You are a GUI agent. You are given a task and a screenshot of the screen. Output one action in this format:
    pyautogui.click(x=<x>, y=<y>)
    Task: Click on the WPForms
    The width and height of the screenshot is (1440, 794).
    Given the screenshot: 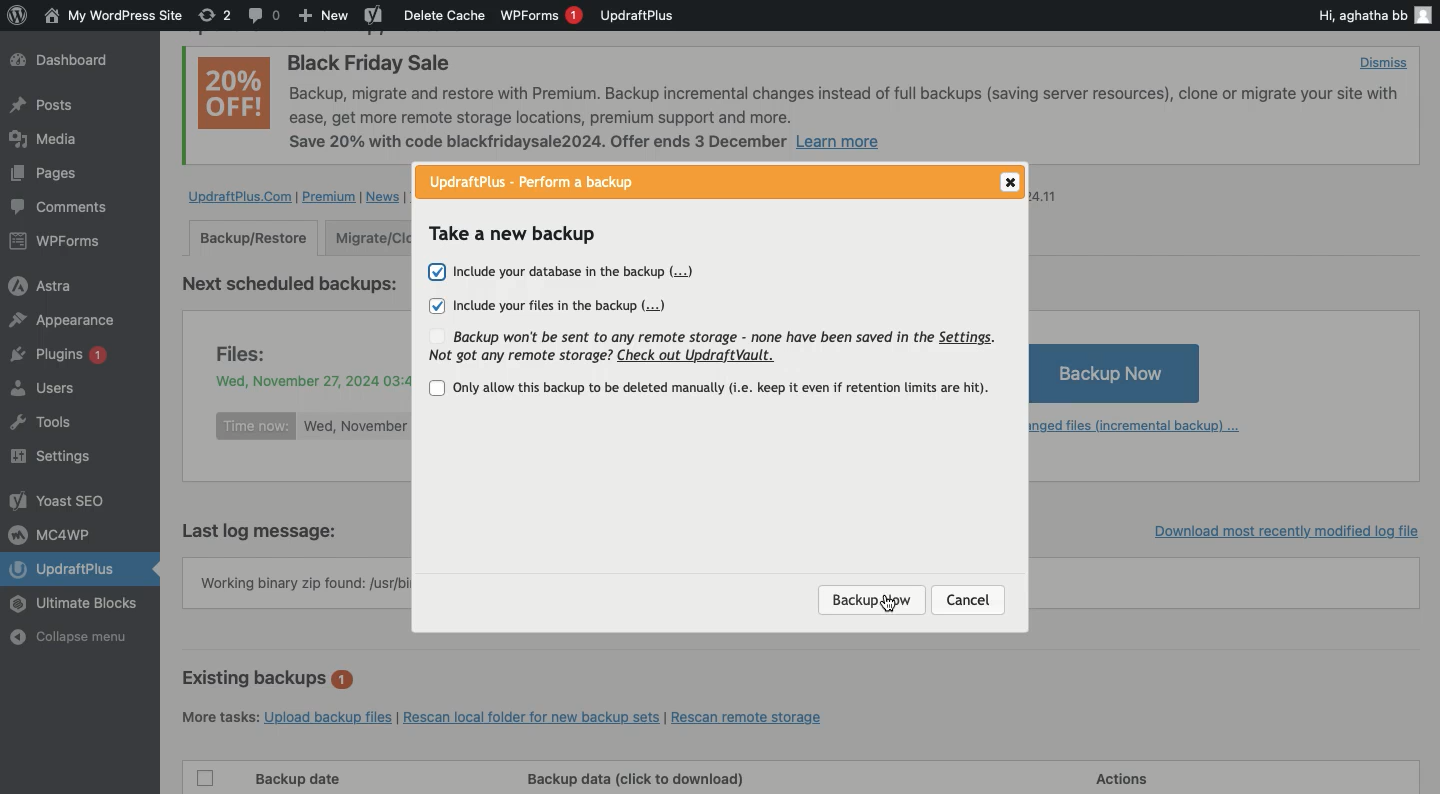 What is the action you would take?
    pyautogui.click(x=58, y=243)
    